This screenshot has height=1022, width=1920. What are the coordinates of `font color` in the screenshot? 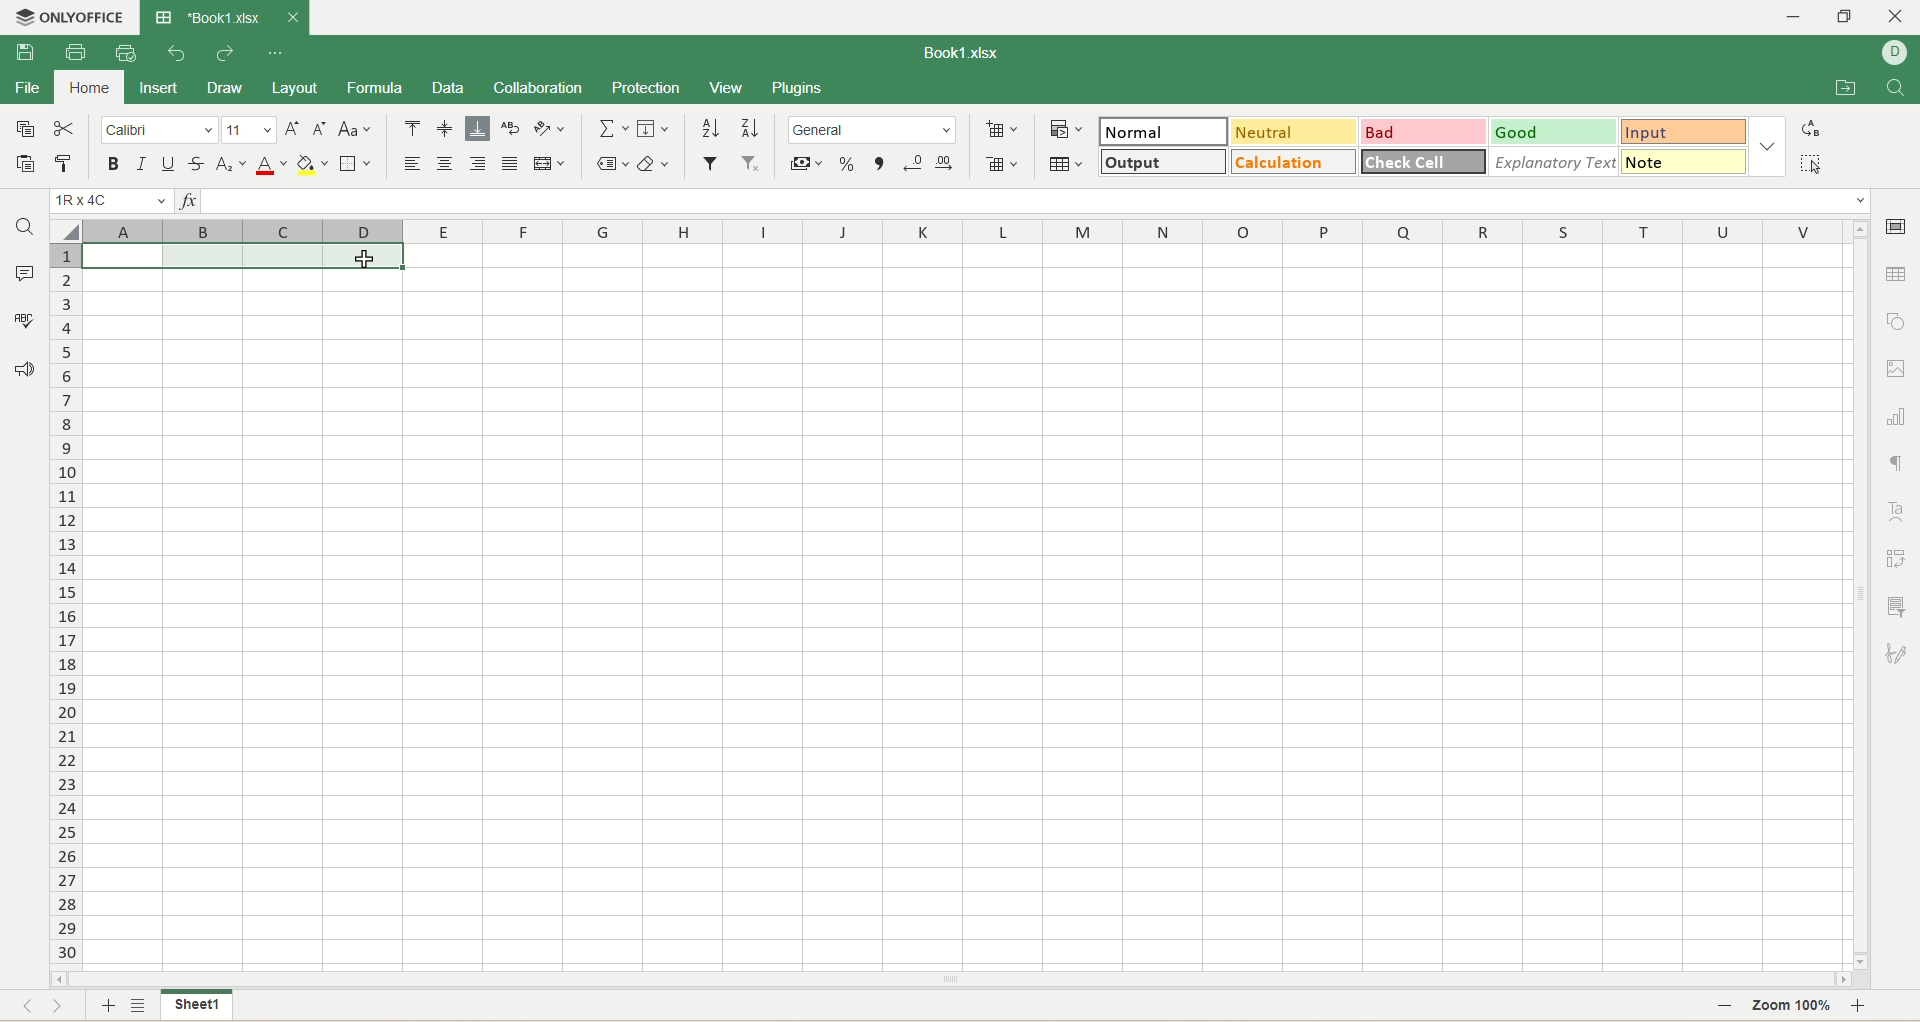 It's located at (271, 166).